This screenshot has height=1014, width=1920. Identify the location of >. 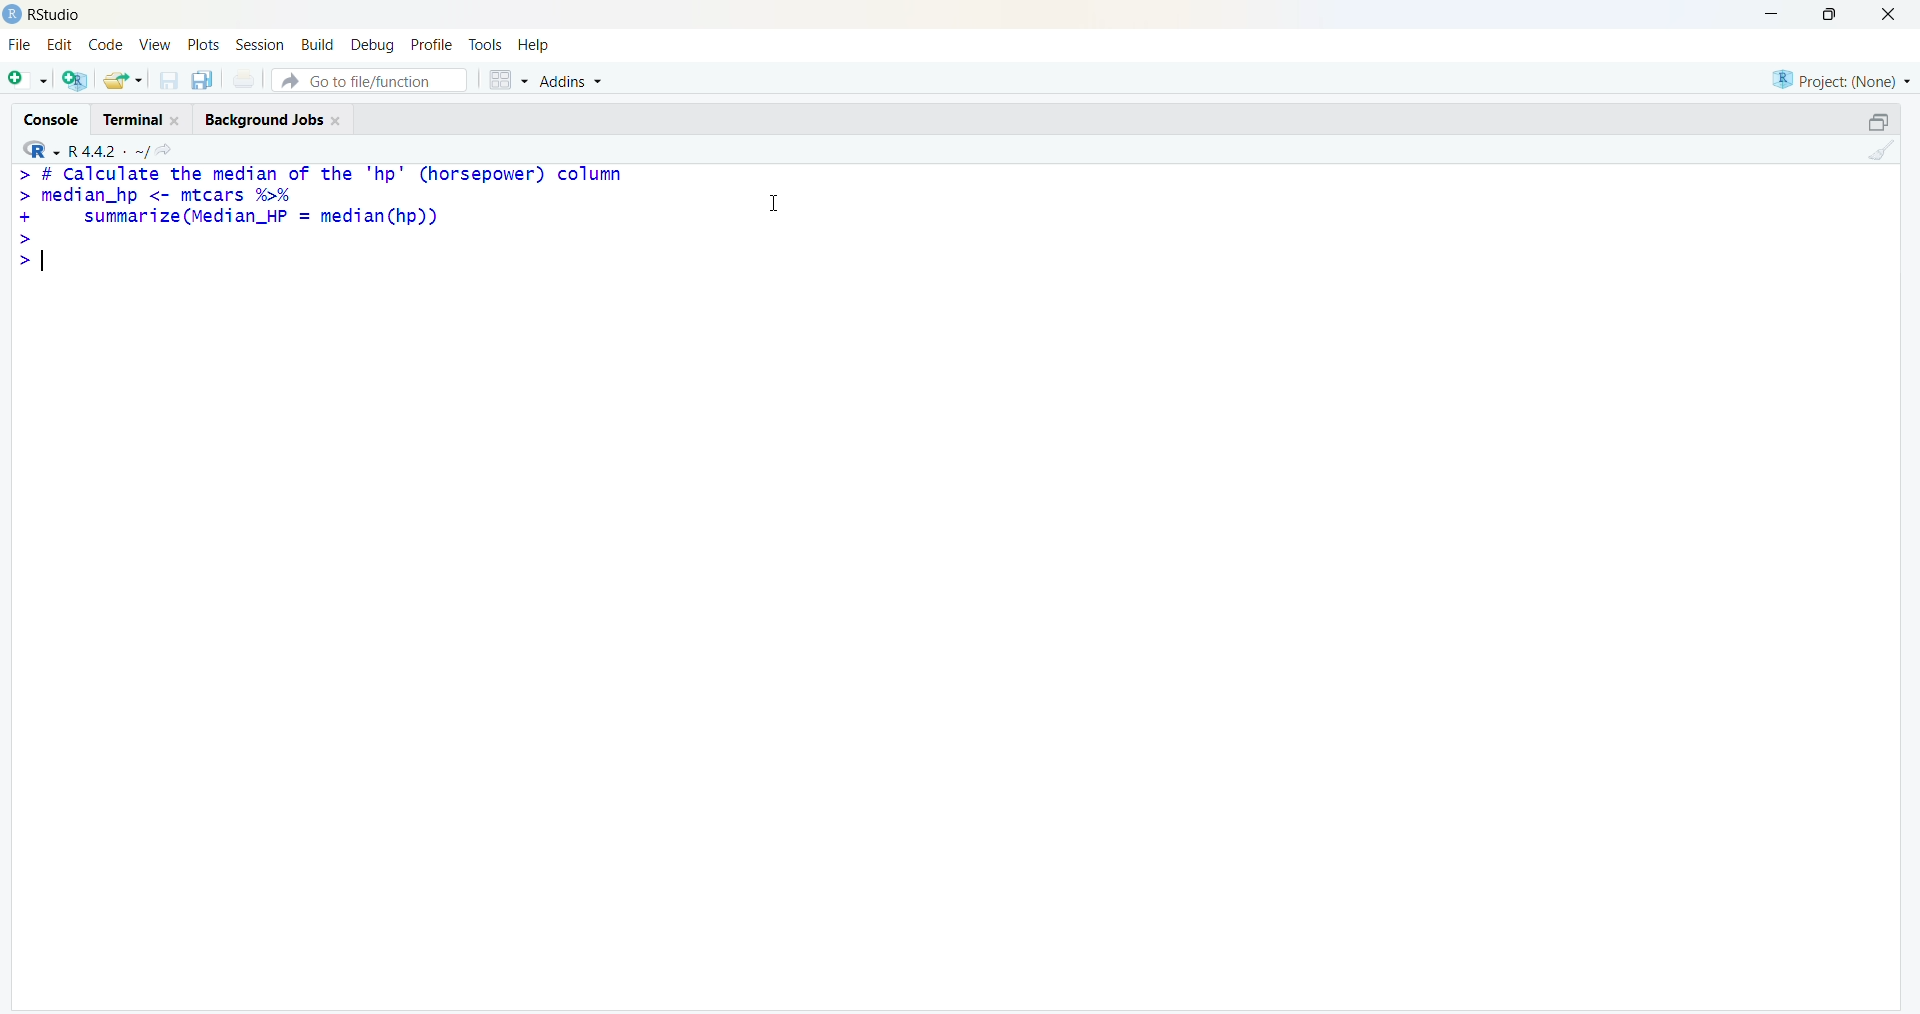
(26, 258).